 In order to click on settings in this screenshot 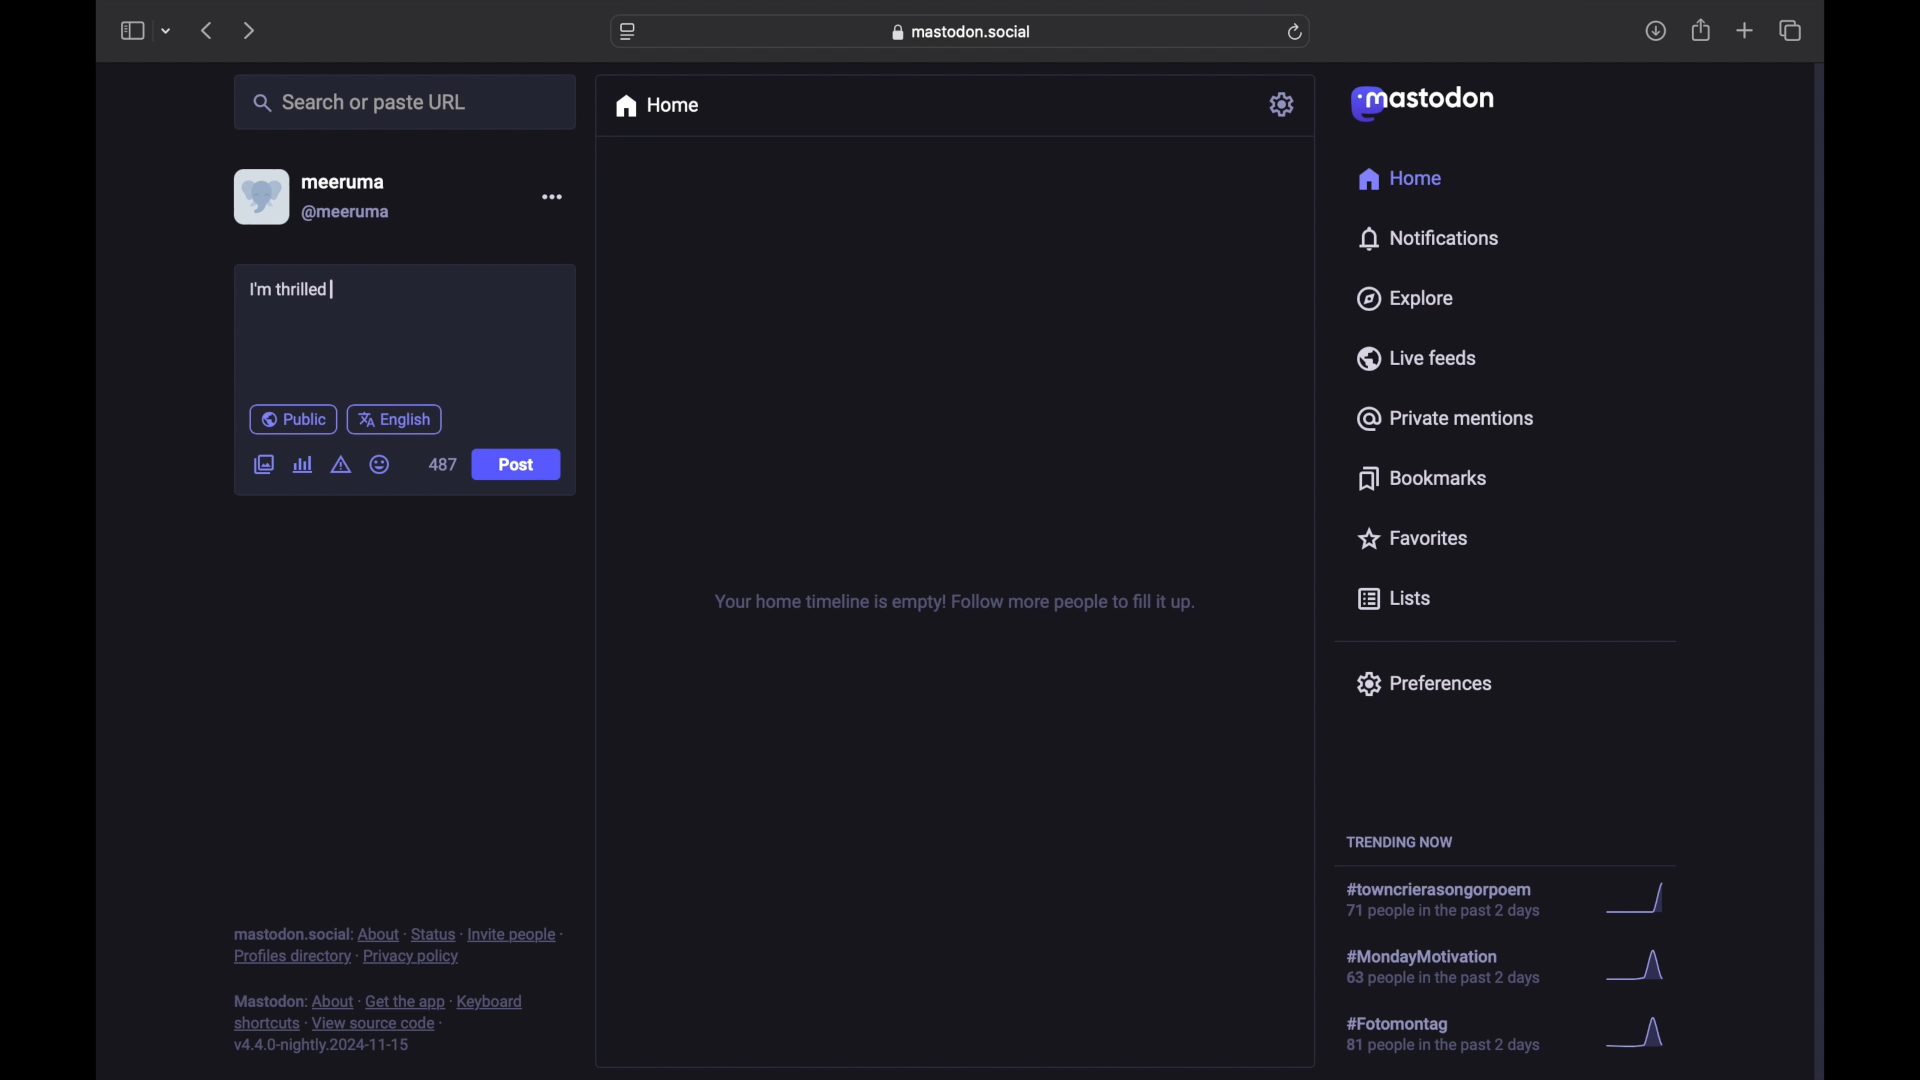, I will do `click(1283, 104)`.